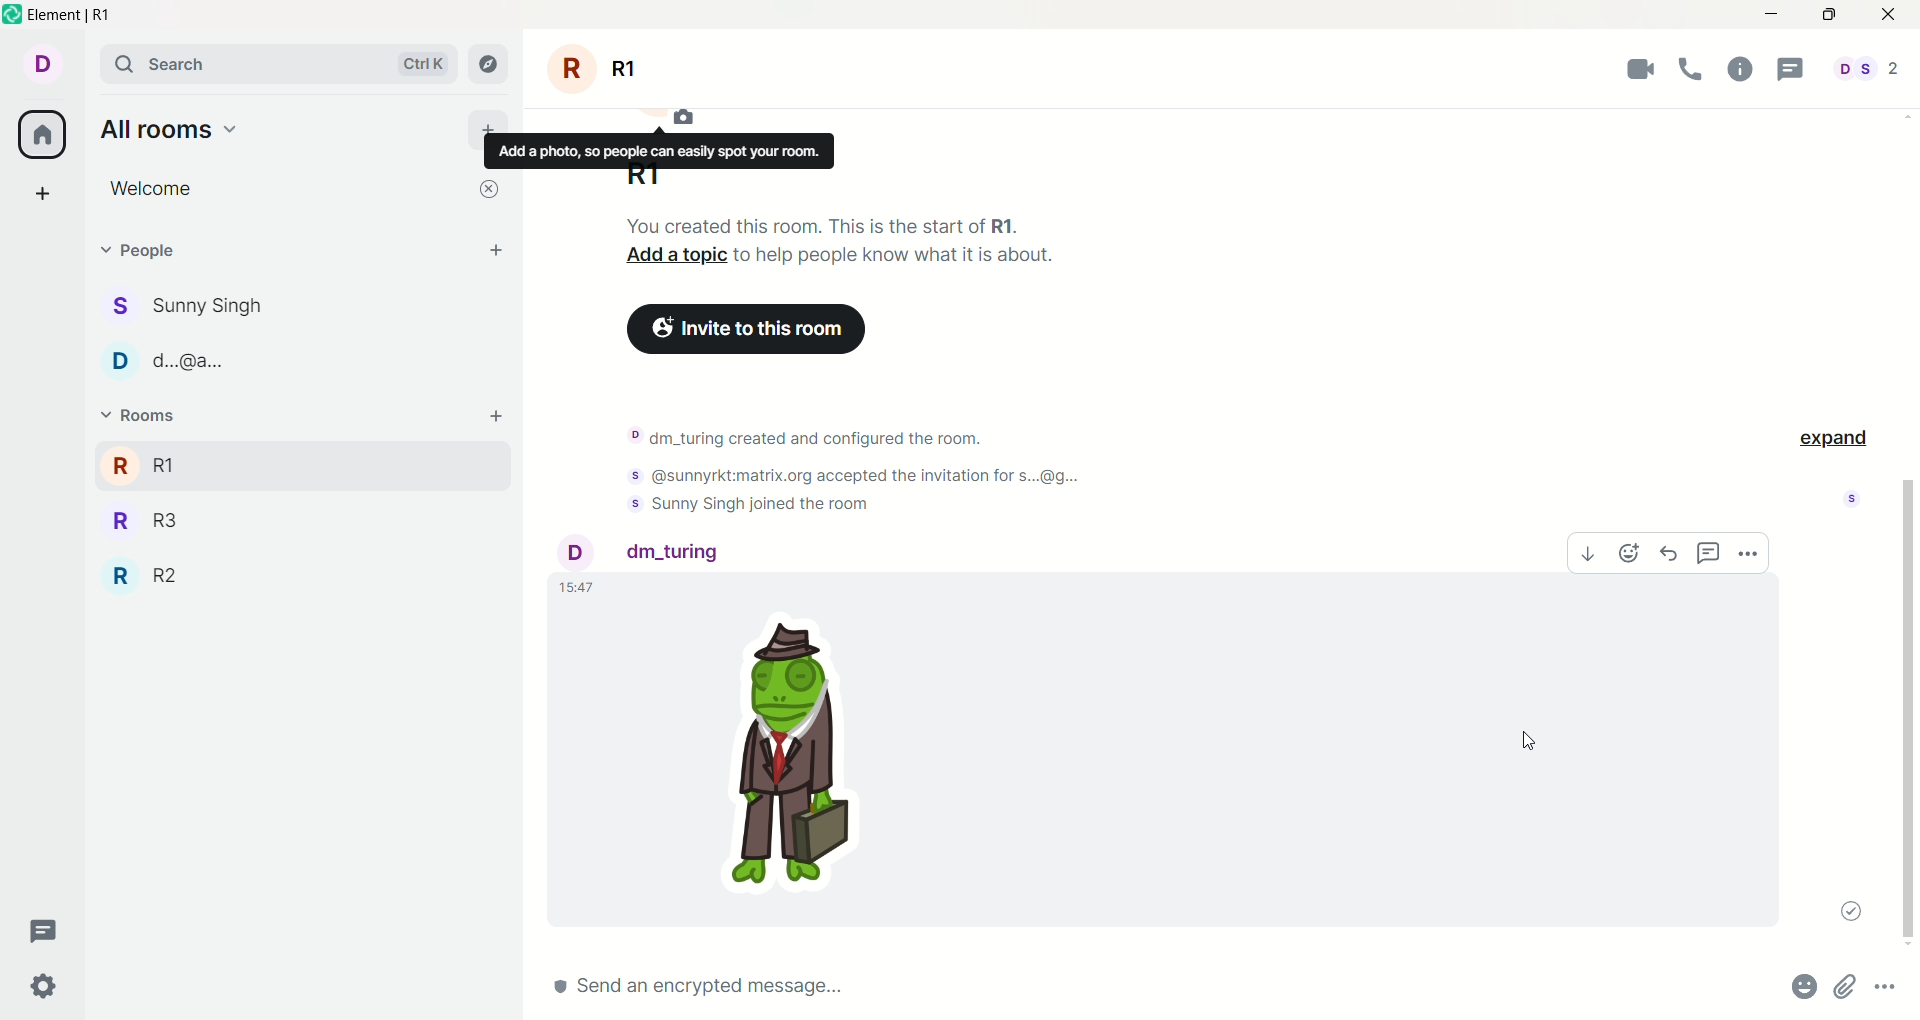  I want to click on Click to invite more people to this room, so click(746, 329).